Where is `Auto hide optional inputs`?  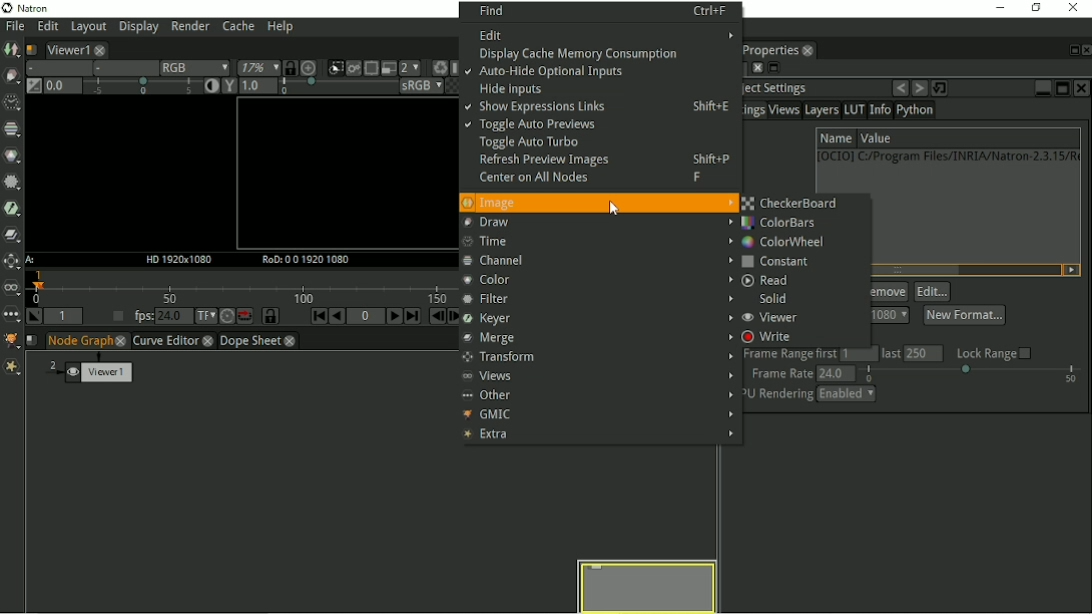 Auto hide optional inputs is located at coordinates (547, 73).